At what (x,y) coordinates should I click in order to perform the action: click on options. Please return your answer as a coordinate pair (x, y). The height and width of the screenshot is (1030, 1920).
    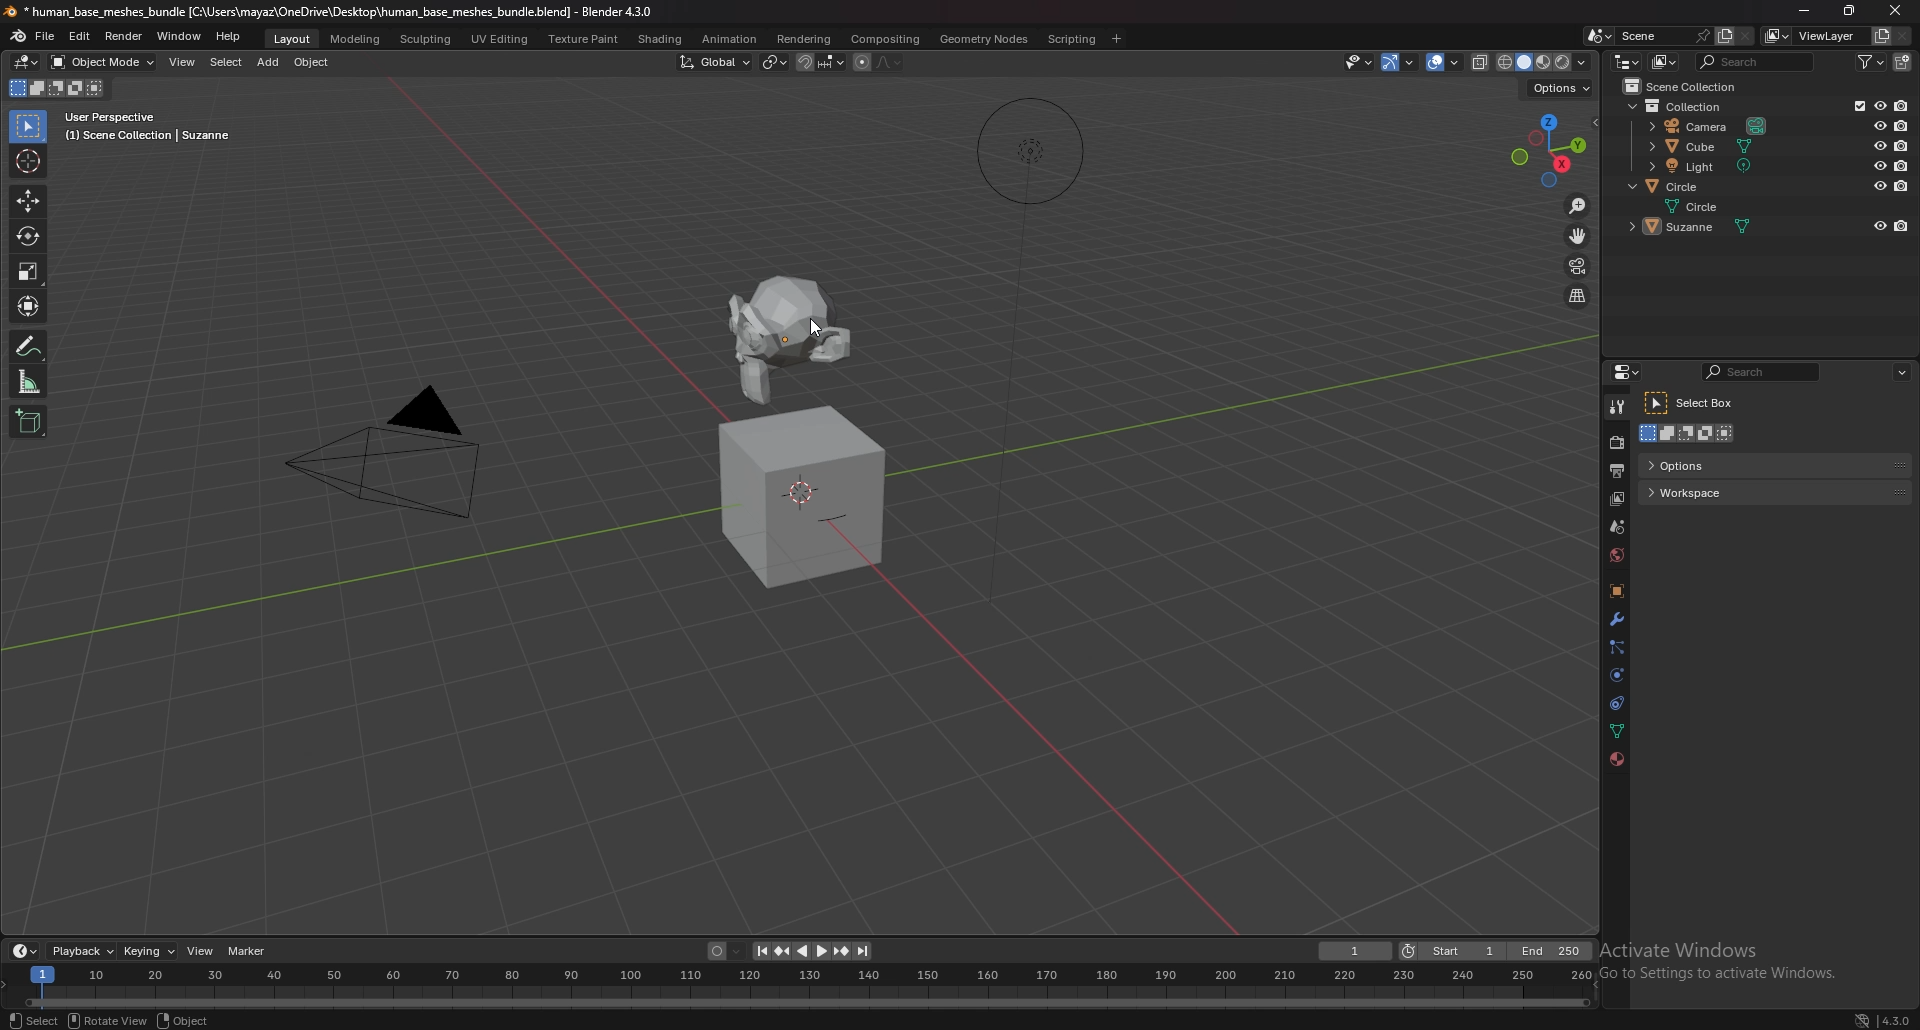
    Looking at the image, I should click on (1562, 88).